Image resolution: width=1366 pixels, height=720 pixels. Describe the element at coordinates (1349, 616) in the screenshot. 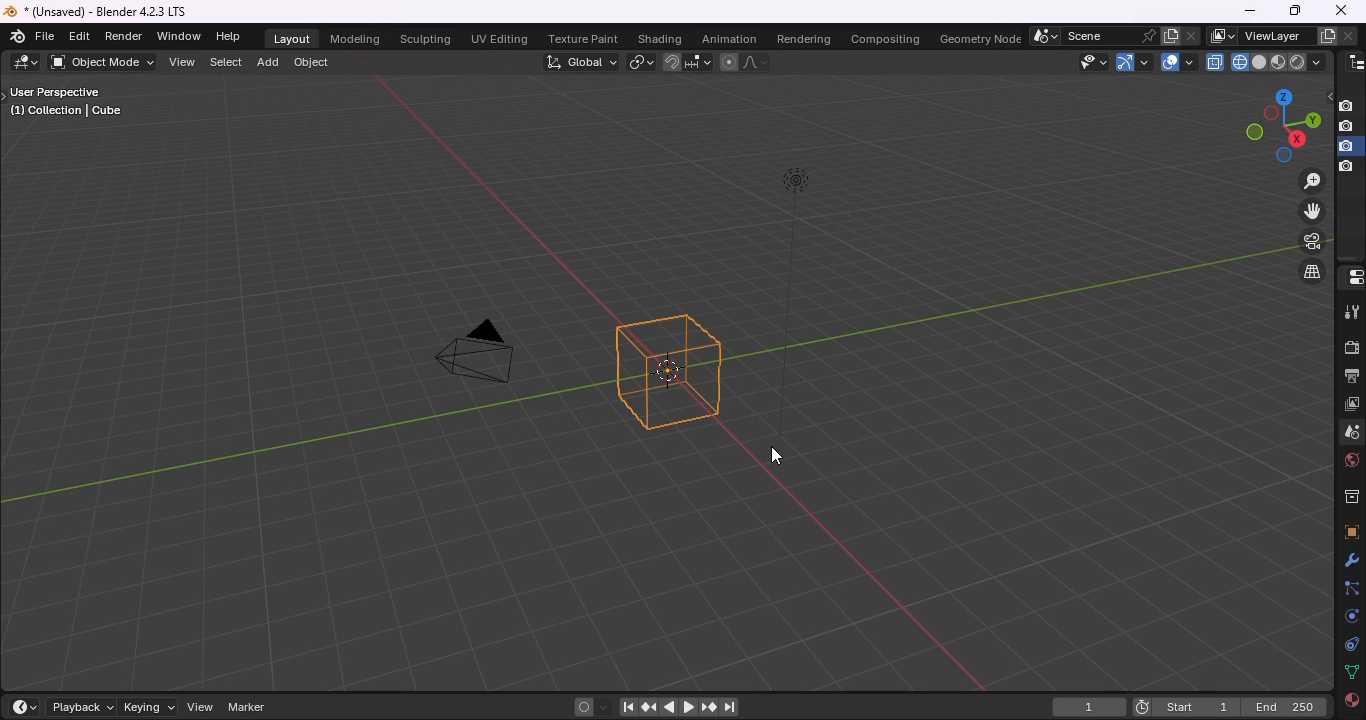

I see `physics` at that location.